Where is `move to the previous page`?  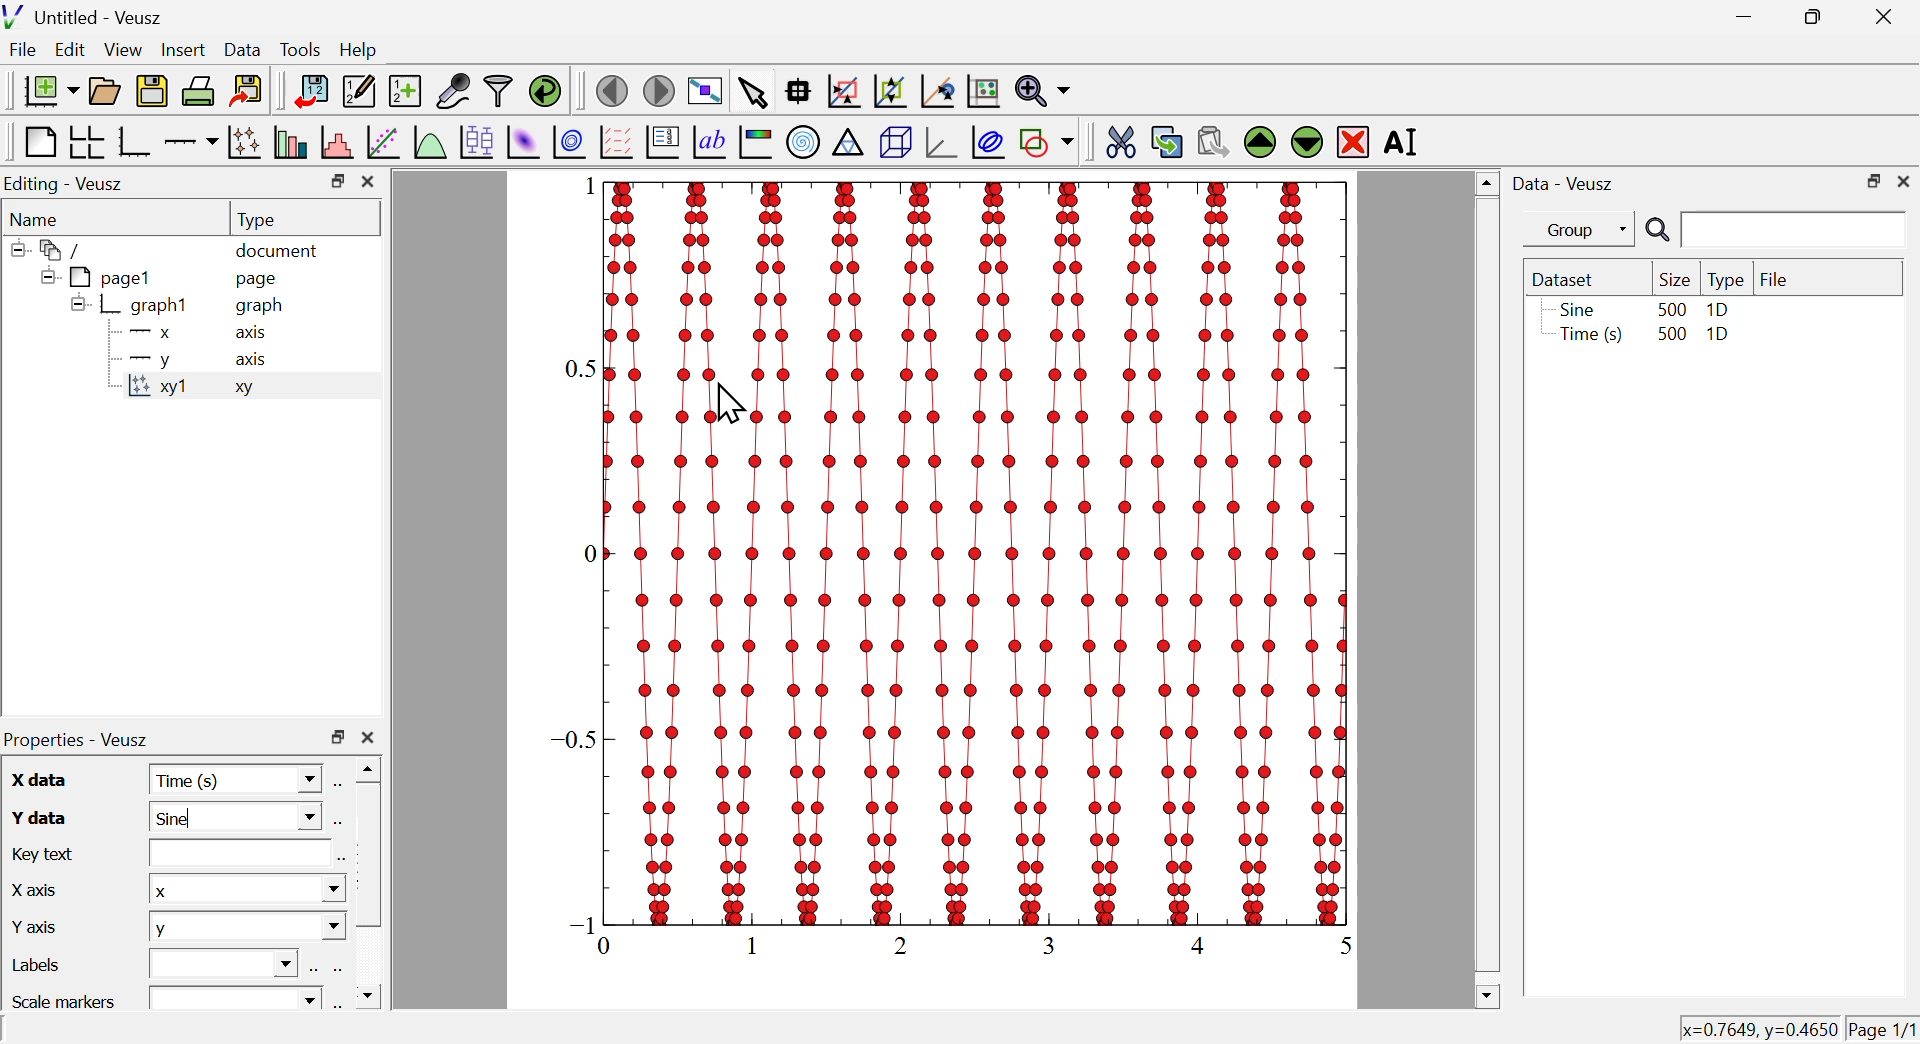 move to the previous page is located at coordinates (611, 89).